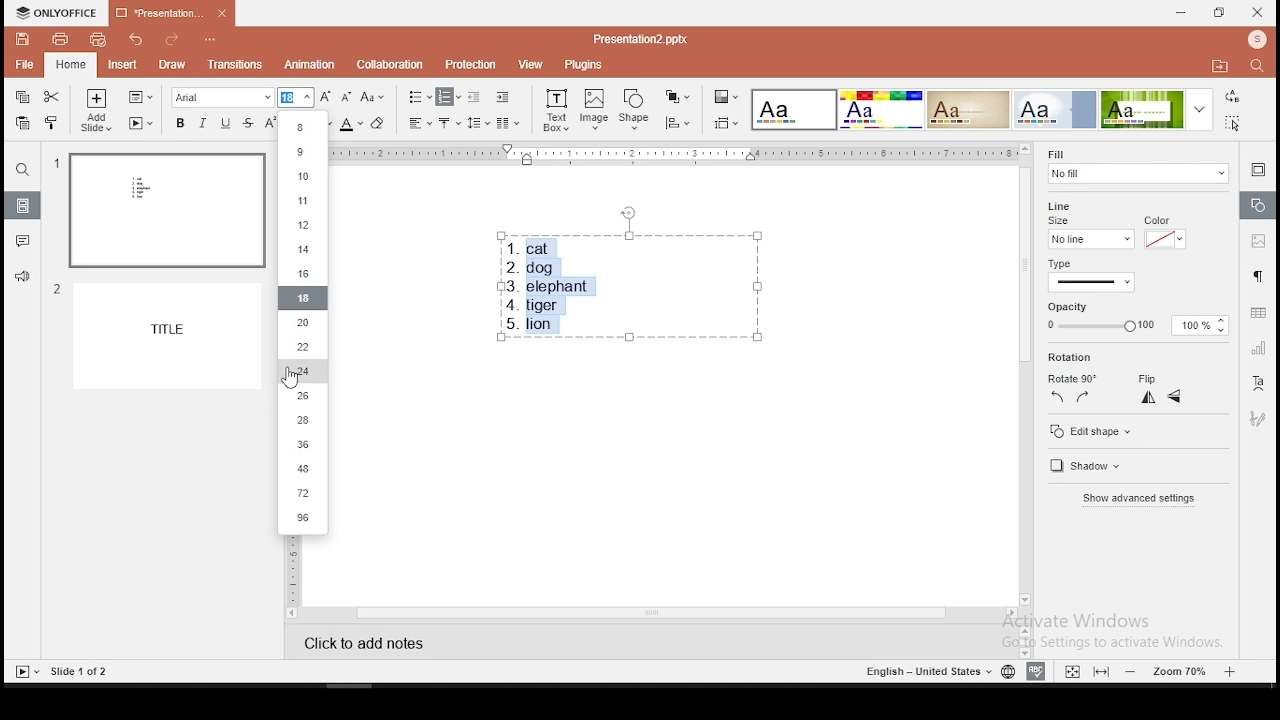 The image size is (1280, 720). I want to click on arrange objects, so click(678, 98).